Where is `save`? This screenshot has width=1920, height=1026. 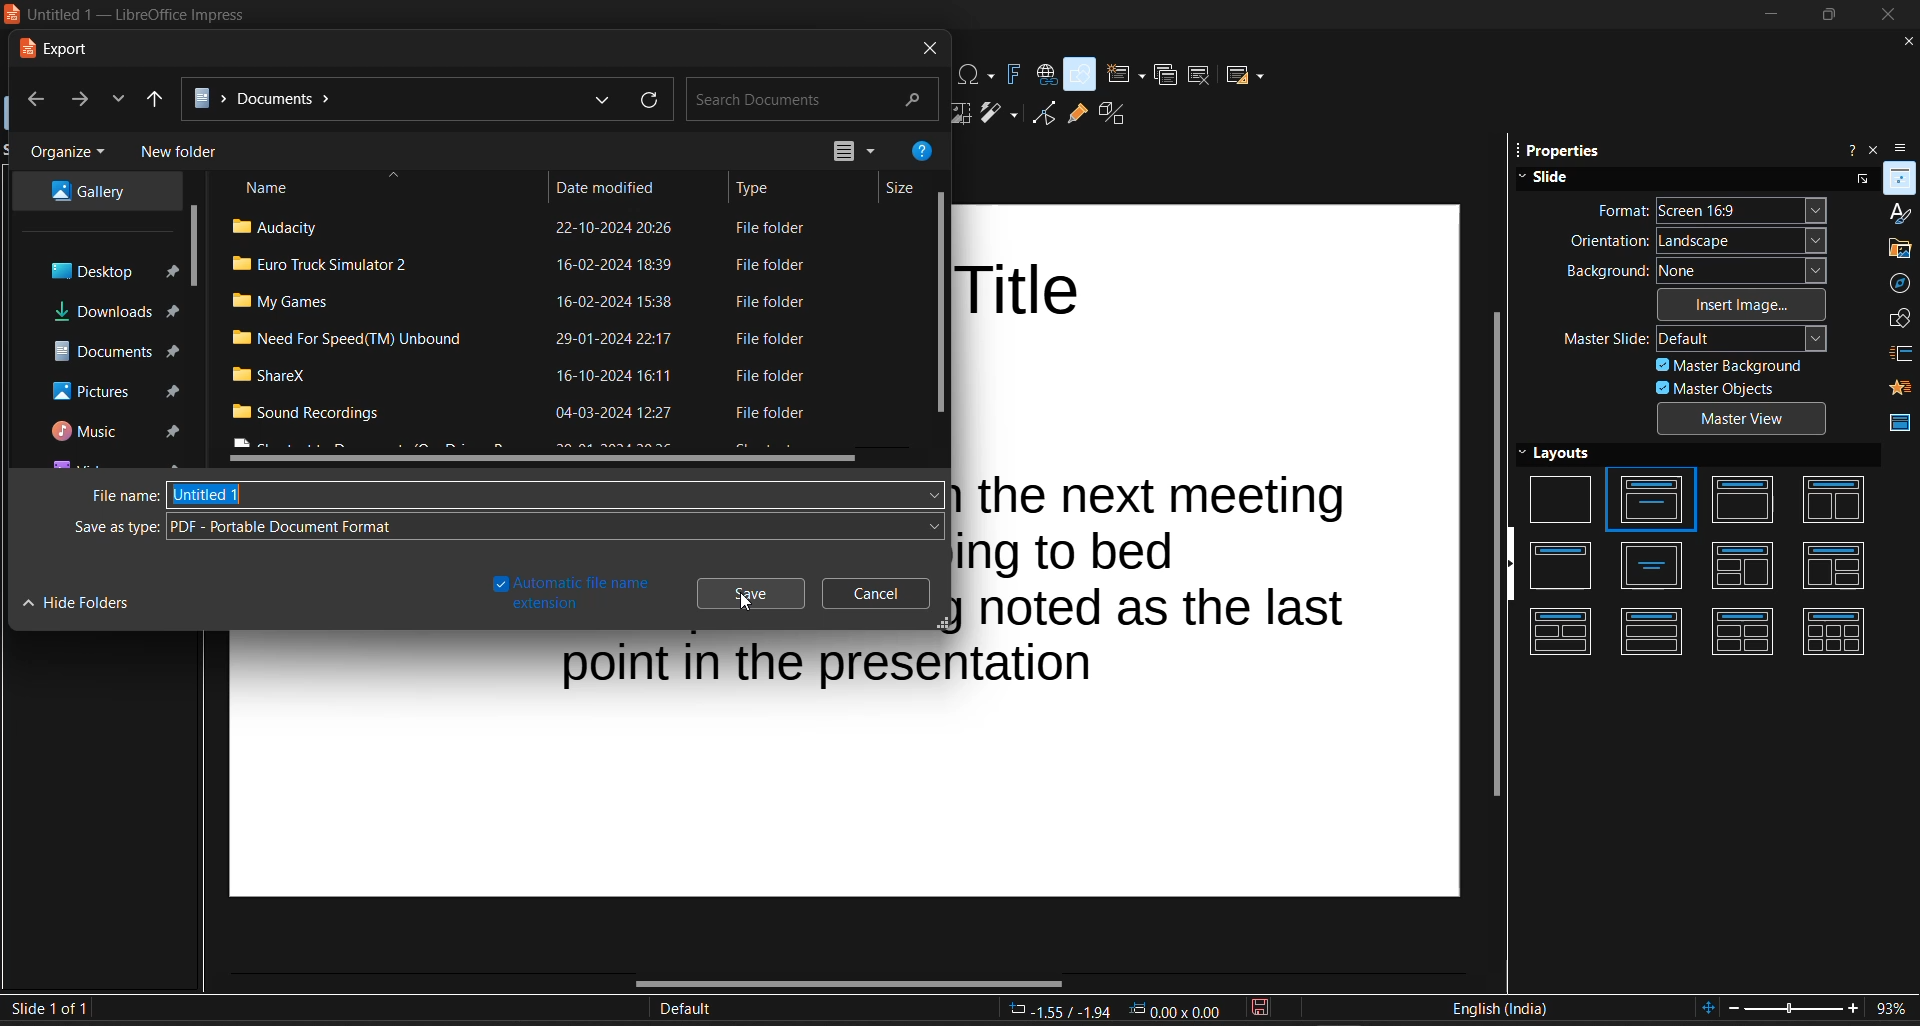 save is located at coordinates (746, 592).